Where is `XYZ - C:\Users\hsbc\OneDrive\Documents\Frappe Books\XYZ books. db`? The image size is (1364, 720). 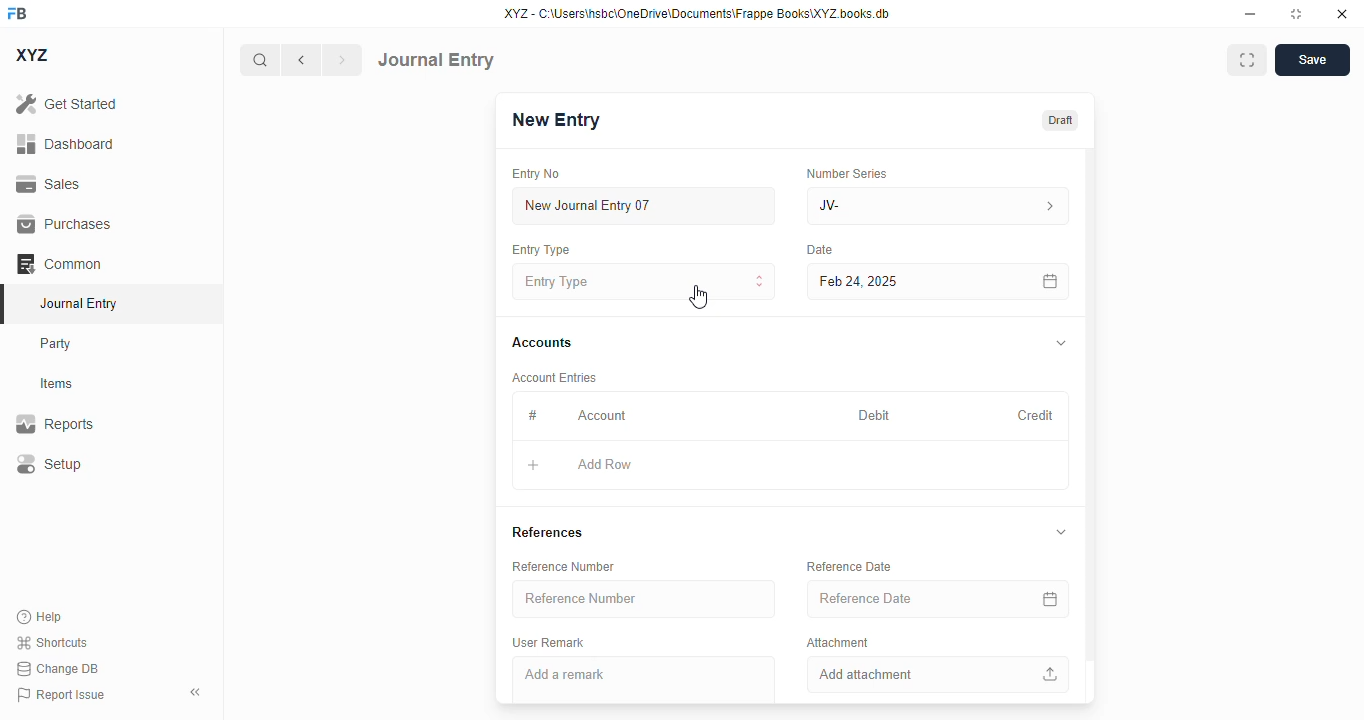 XYZ - C:\Users\hsbc\OneDrive\Documents\Frappe Books\XYZ books. db is located at coordinates (697, 14).